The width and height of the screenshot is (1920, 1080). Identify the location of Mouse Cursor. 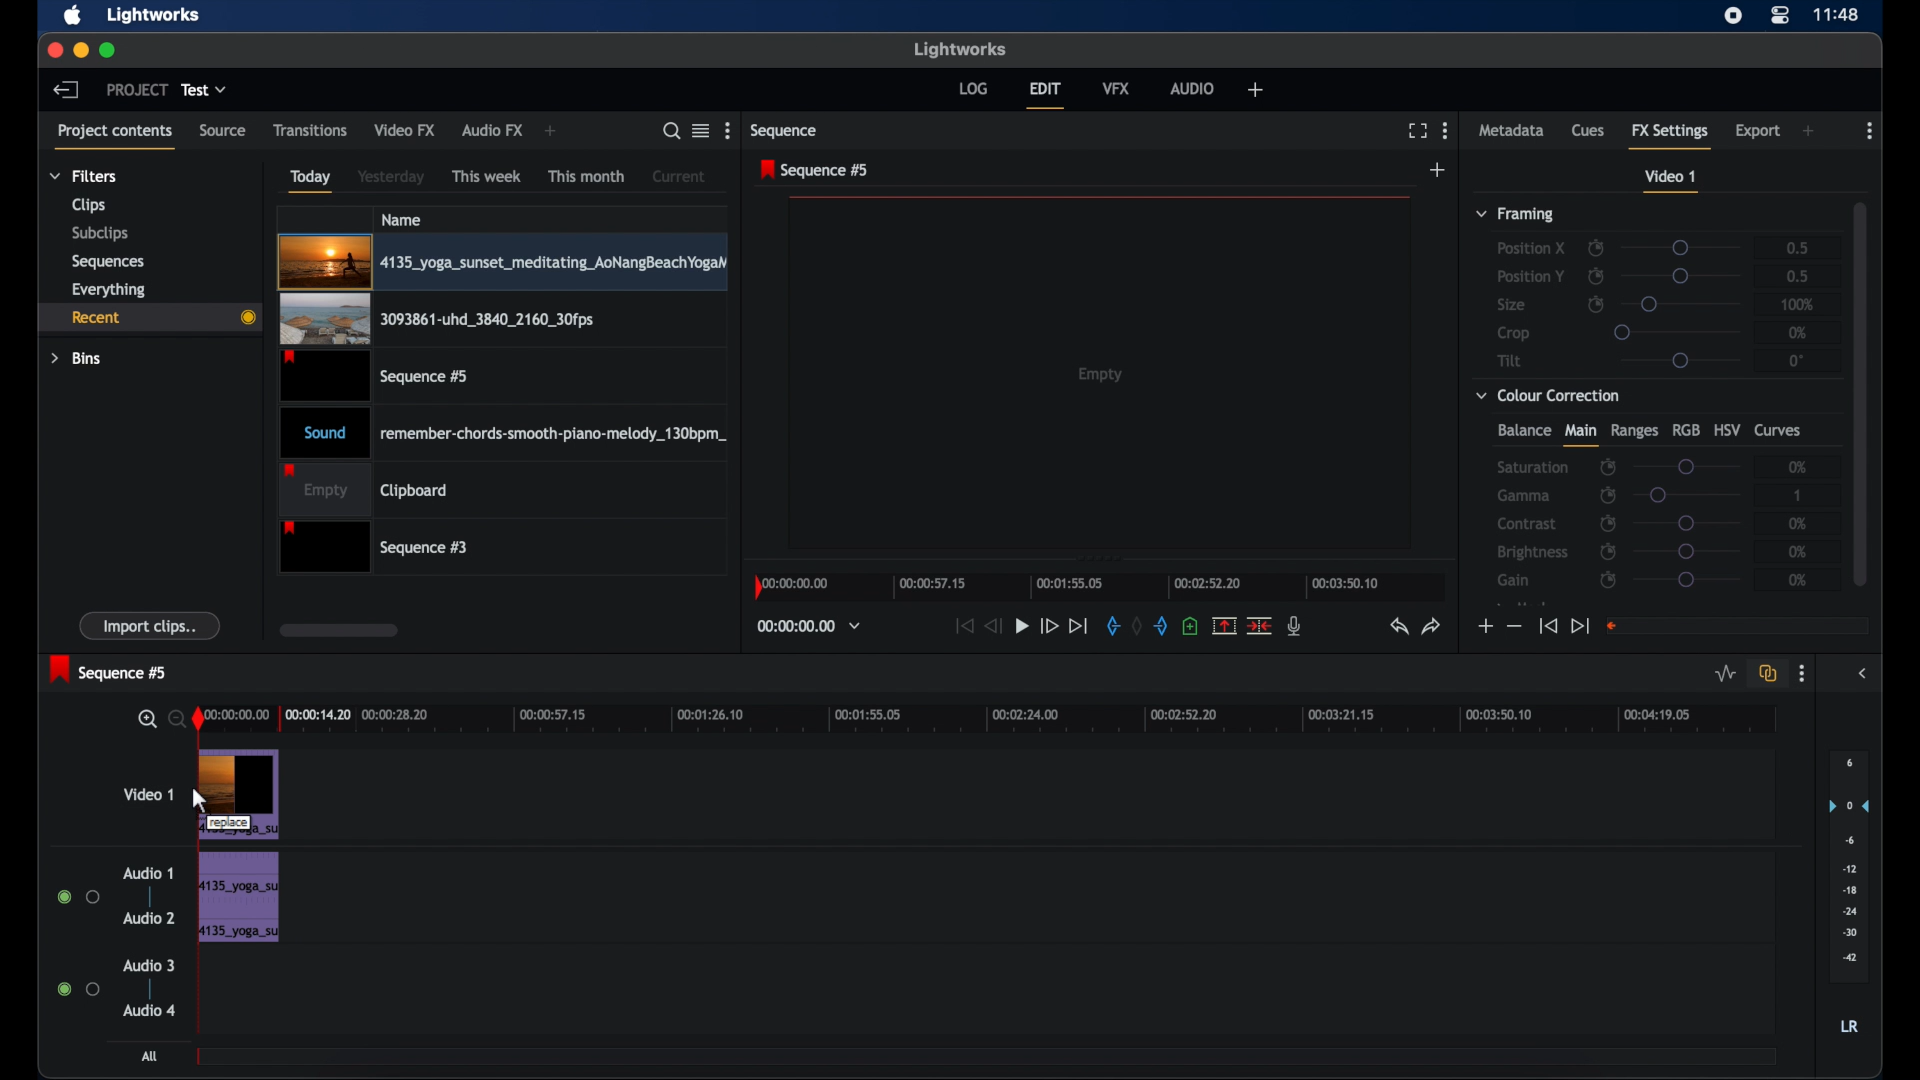
(210, 805).